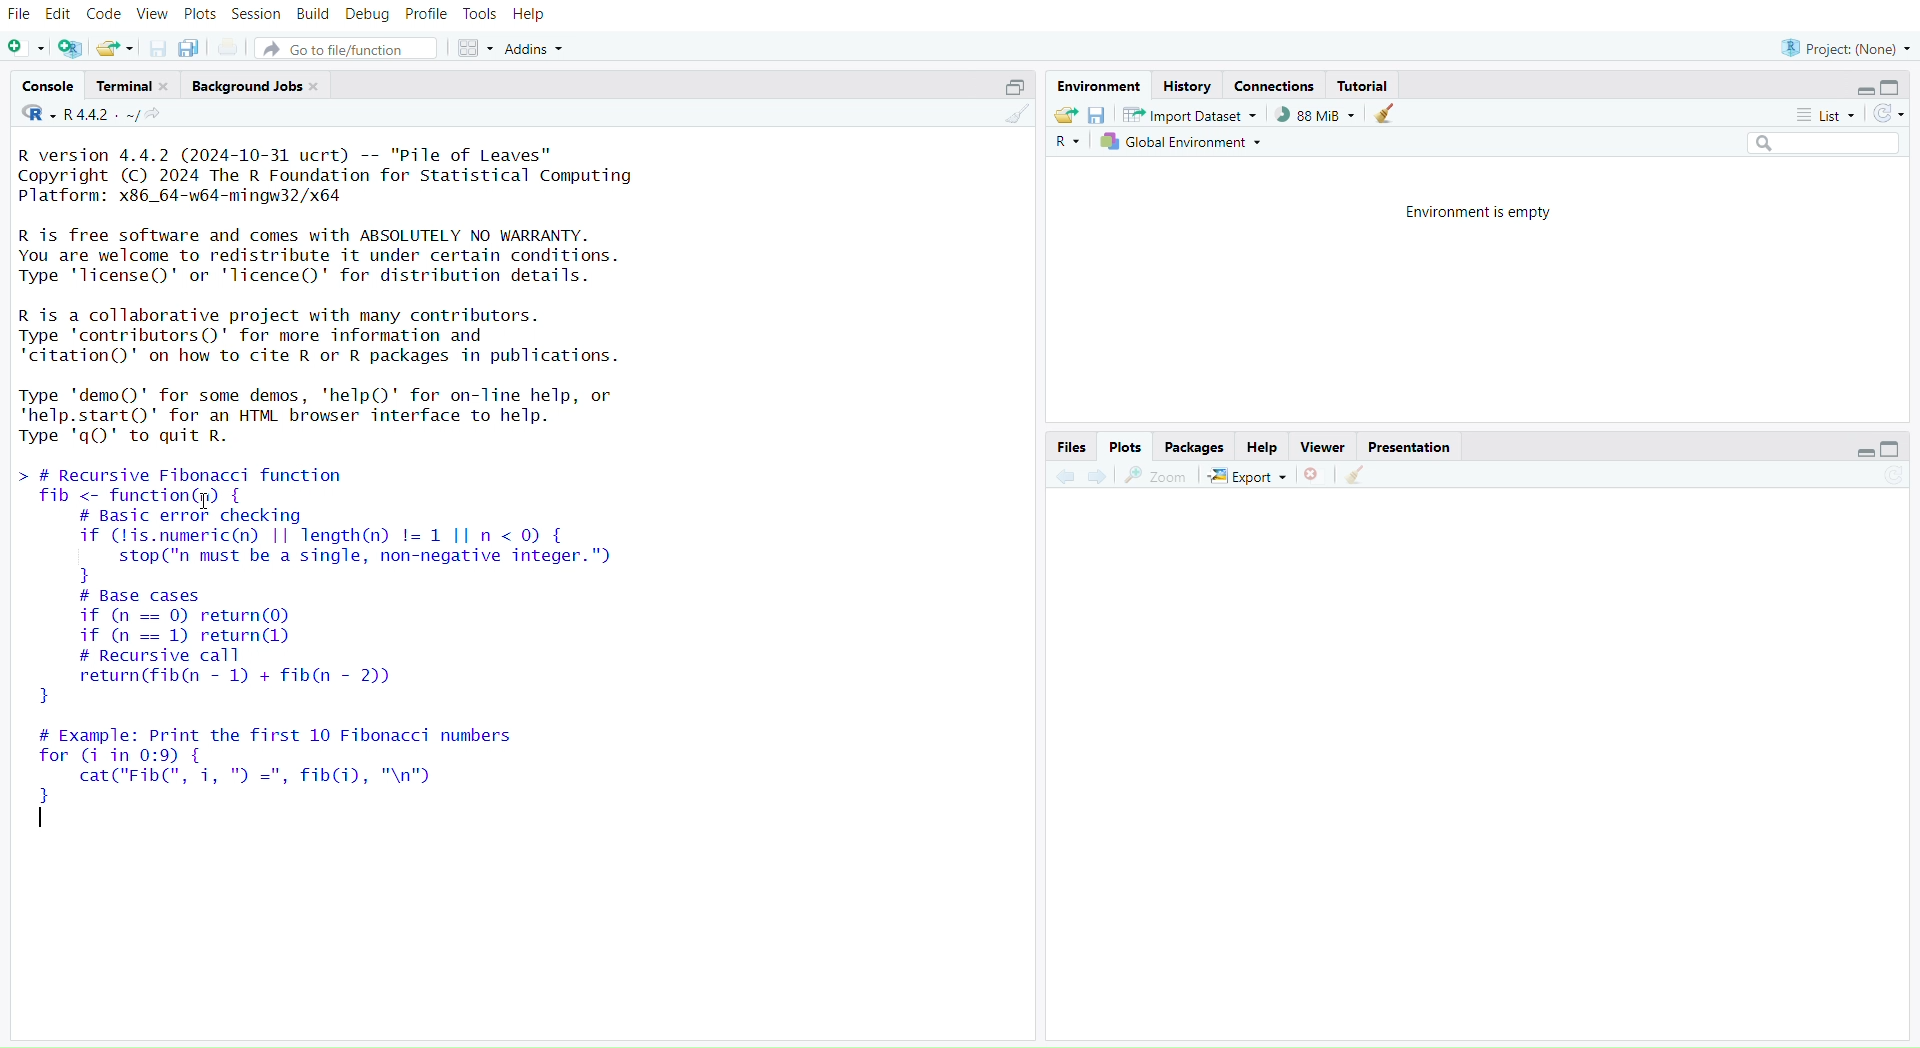 The height and width of the screenshot is (1048, 1920). Describe the element at coordinates (159, 50) in the screenshot. I see `save current document` at that location.